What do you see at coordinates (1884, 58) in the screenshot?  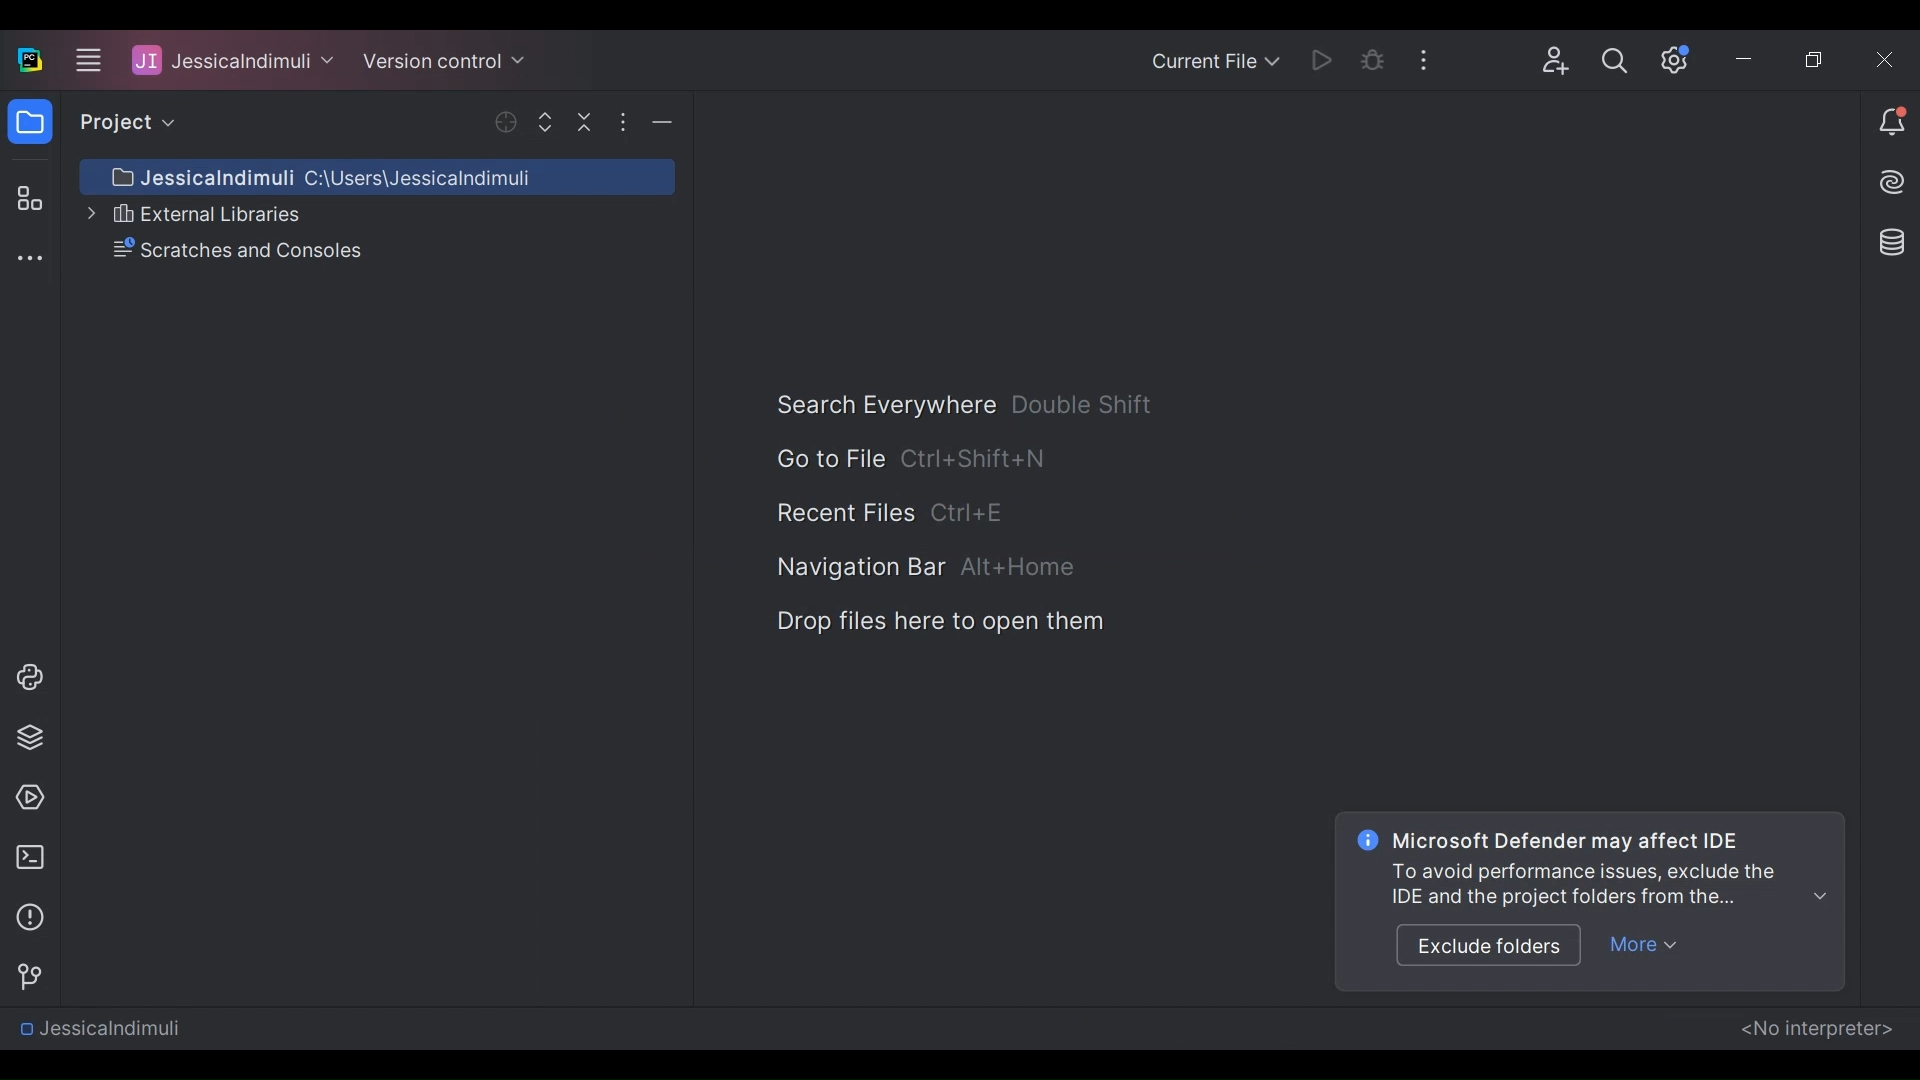 I see `Close` at bounding box center [1884, 58].